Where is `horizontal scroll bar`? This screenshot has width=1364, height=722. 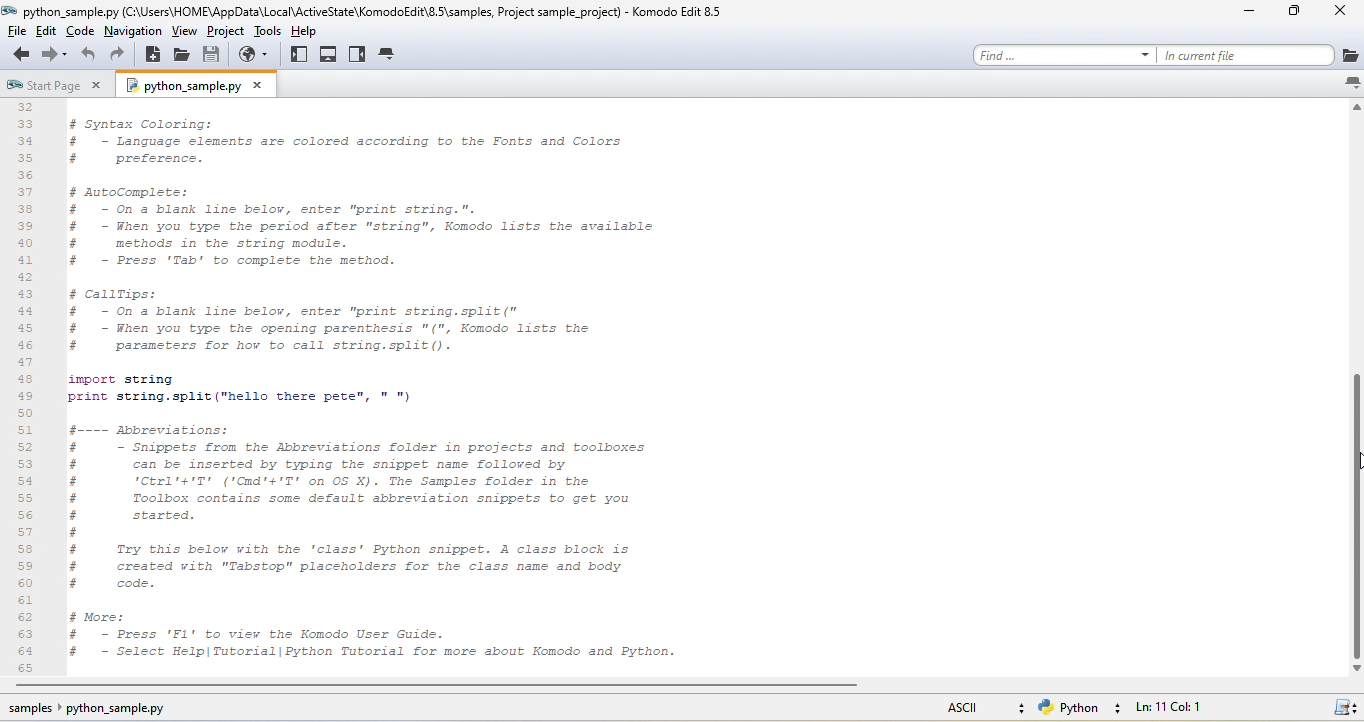
horizontal scroll bar is located at coordinates (453, 688).